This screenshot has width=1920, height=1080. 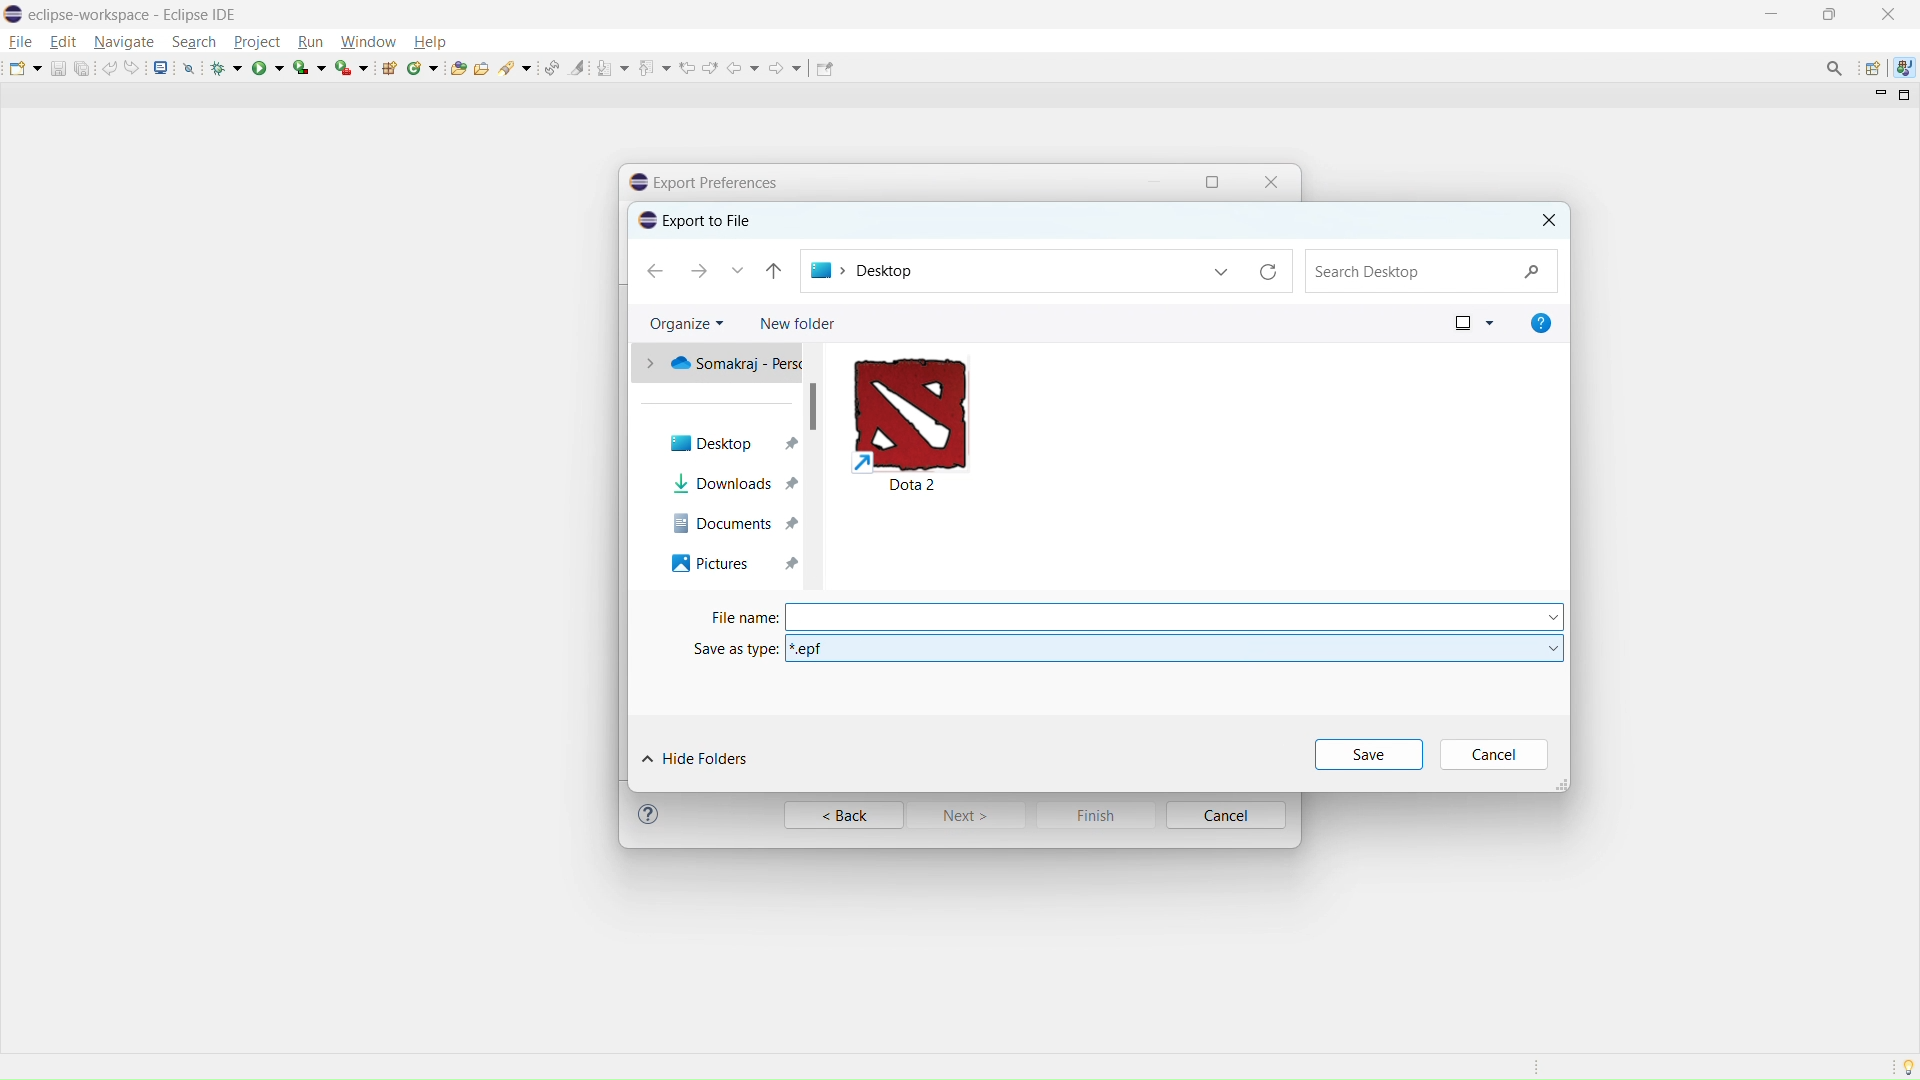 What do you see at coordinates (1277, 180) in the screenshot?
I see `Close` at bounding box center [1277, 180].